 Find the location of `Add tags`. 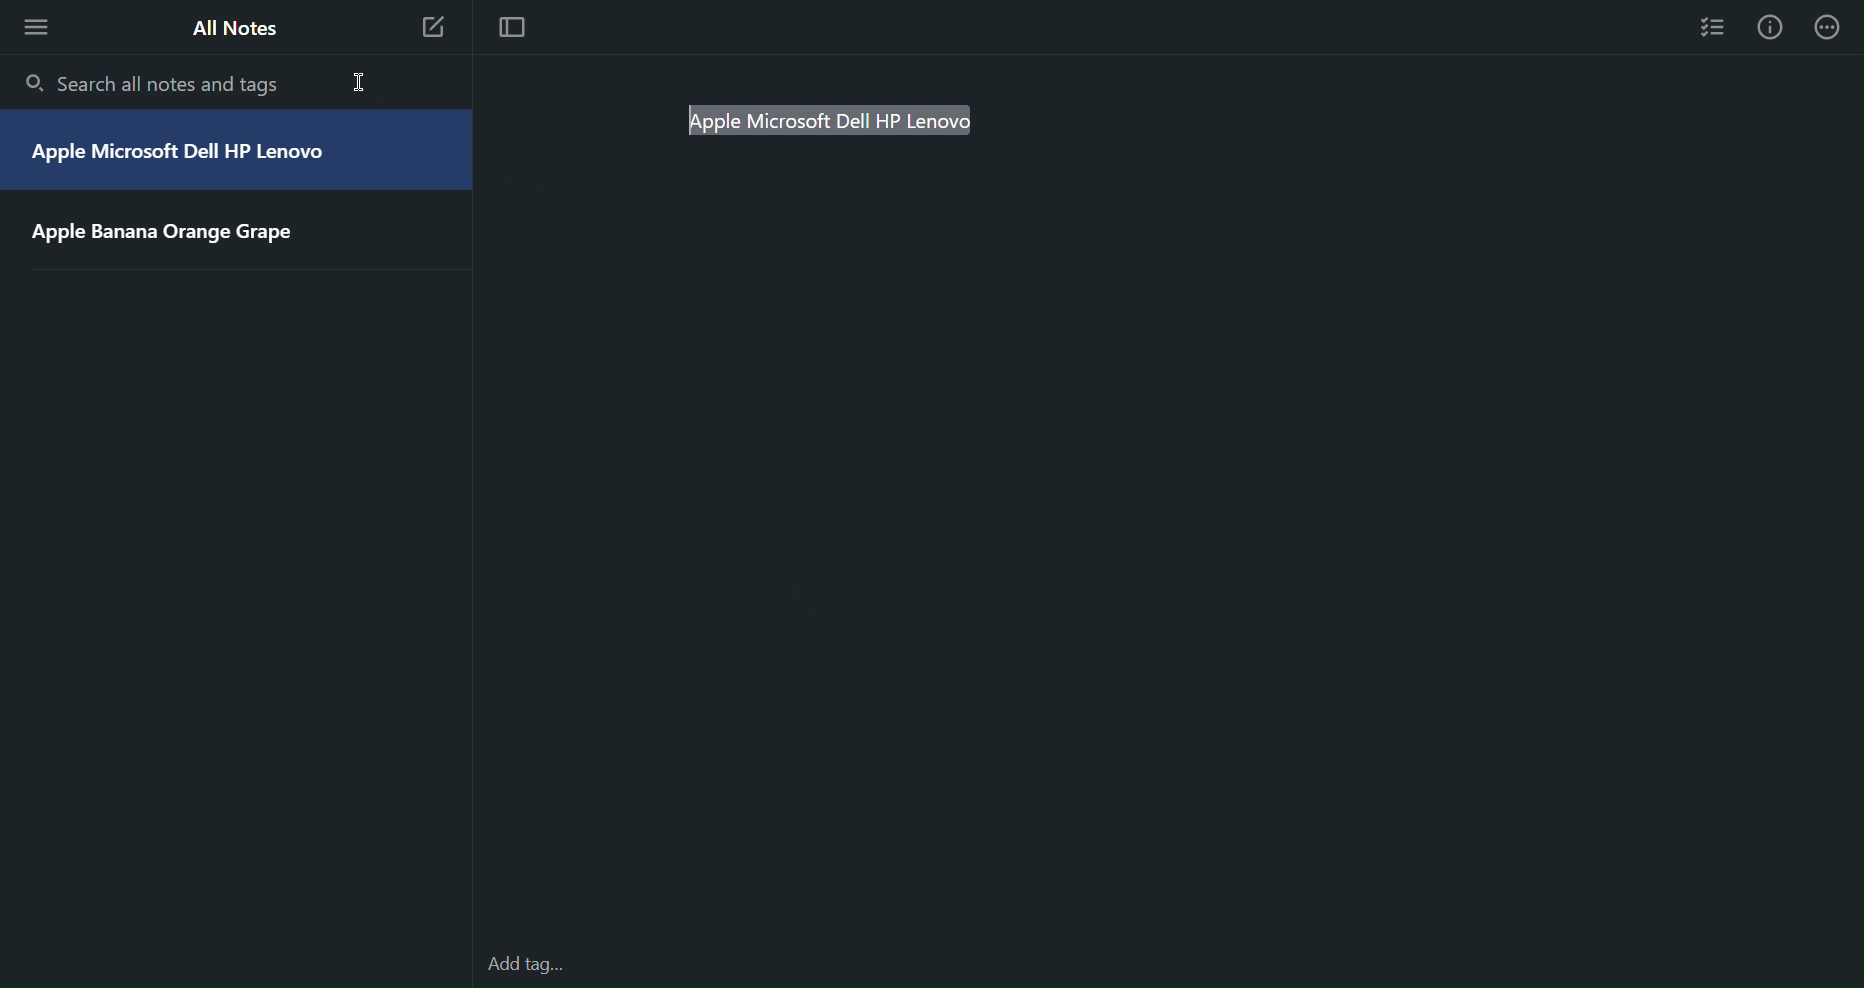

Add tags is located at coordinates (529, 965).